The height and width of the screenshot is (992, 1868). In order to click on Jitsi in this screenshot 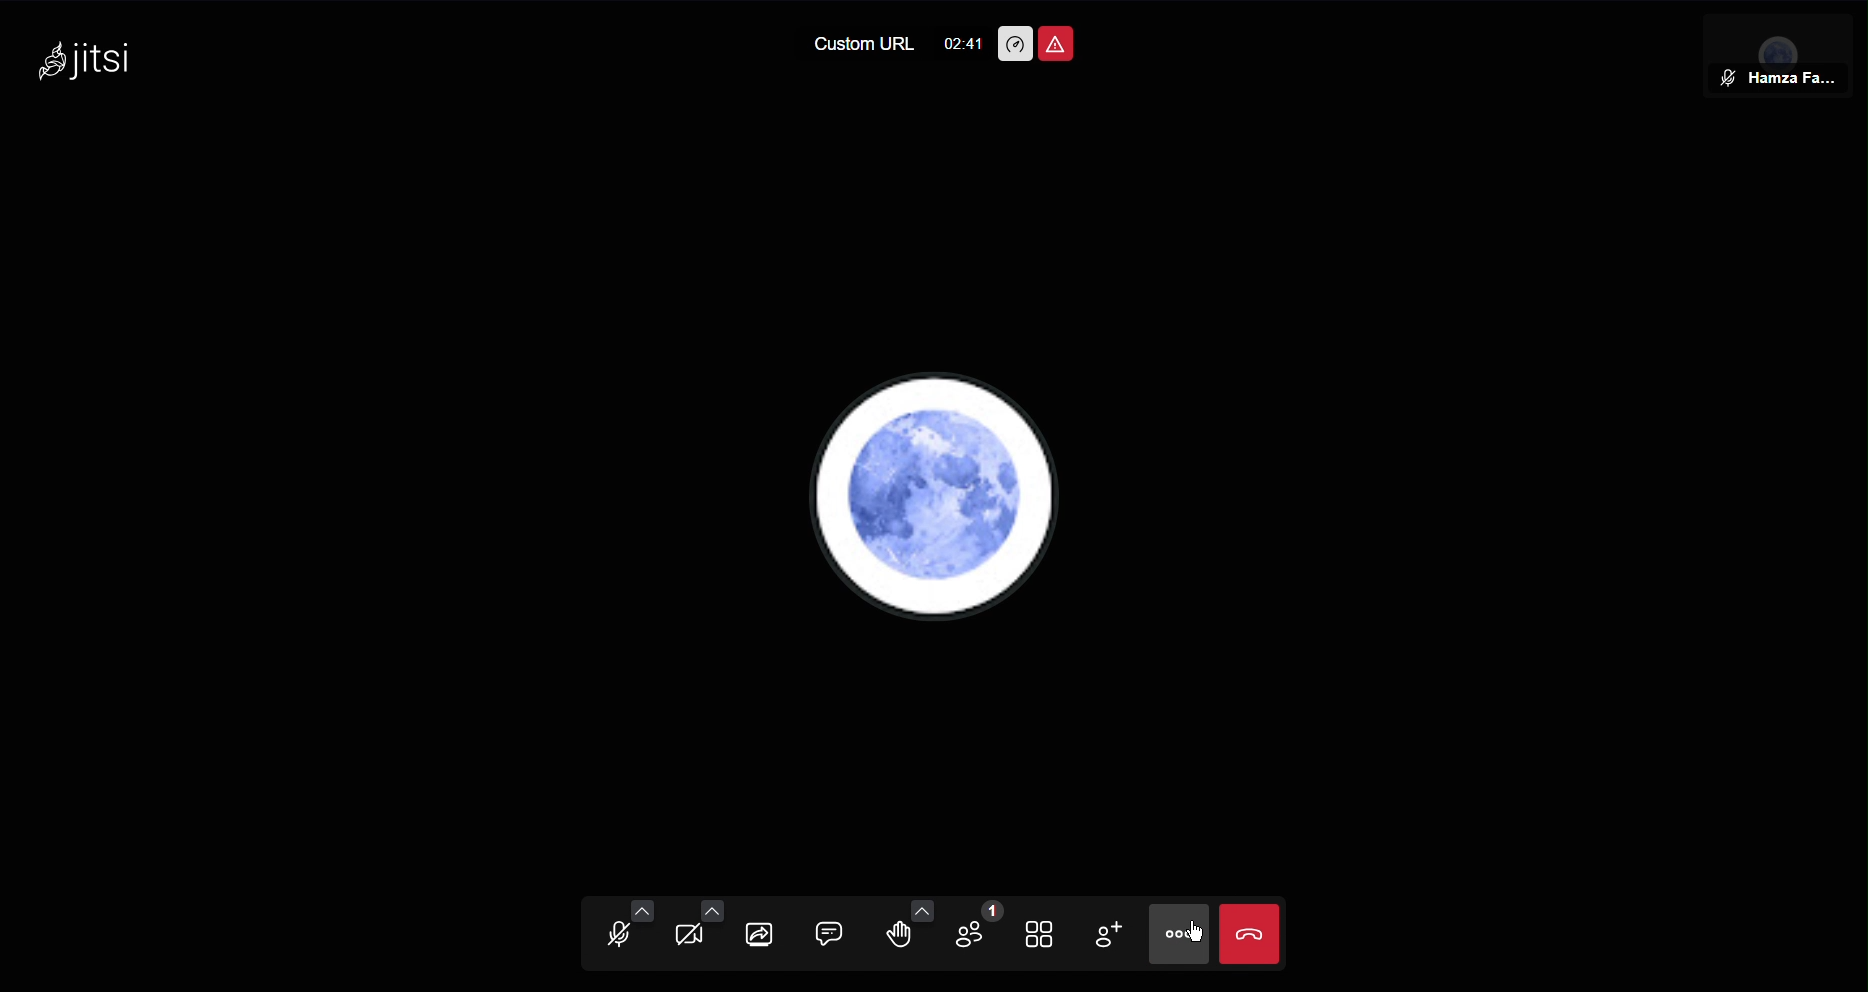, I will do `click(93, 61)`.